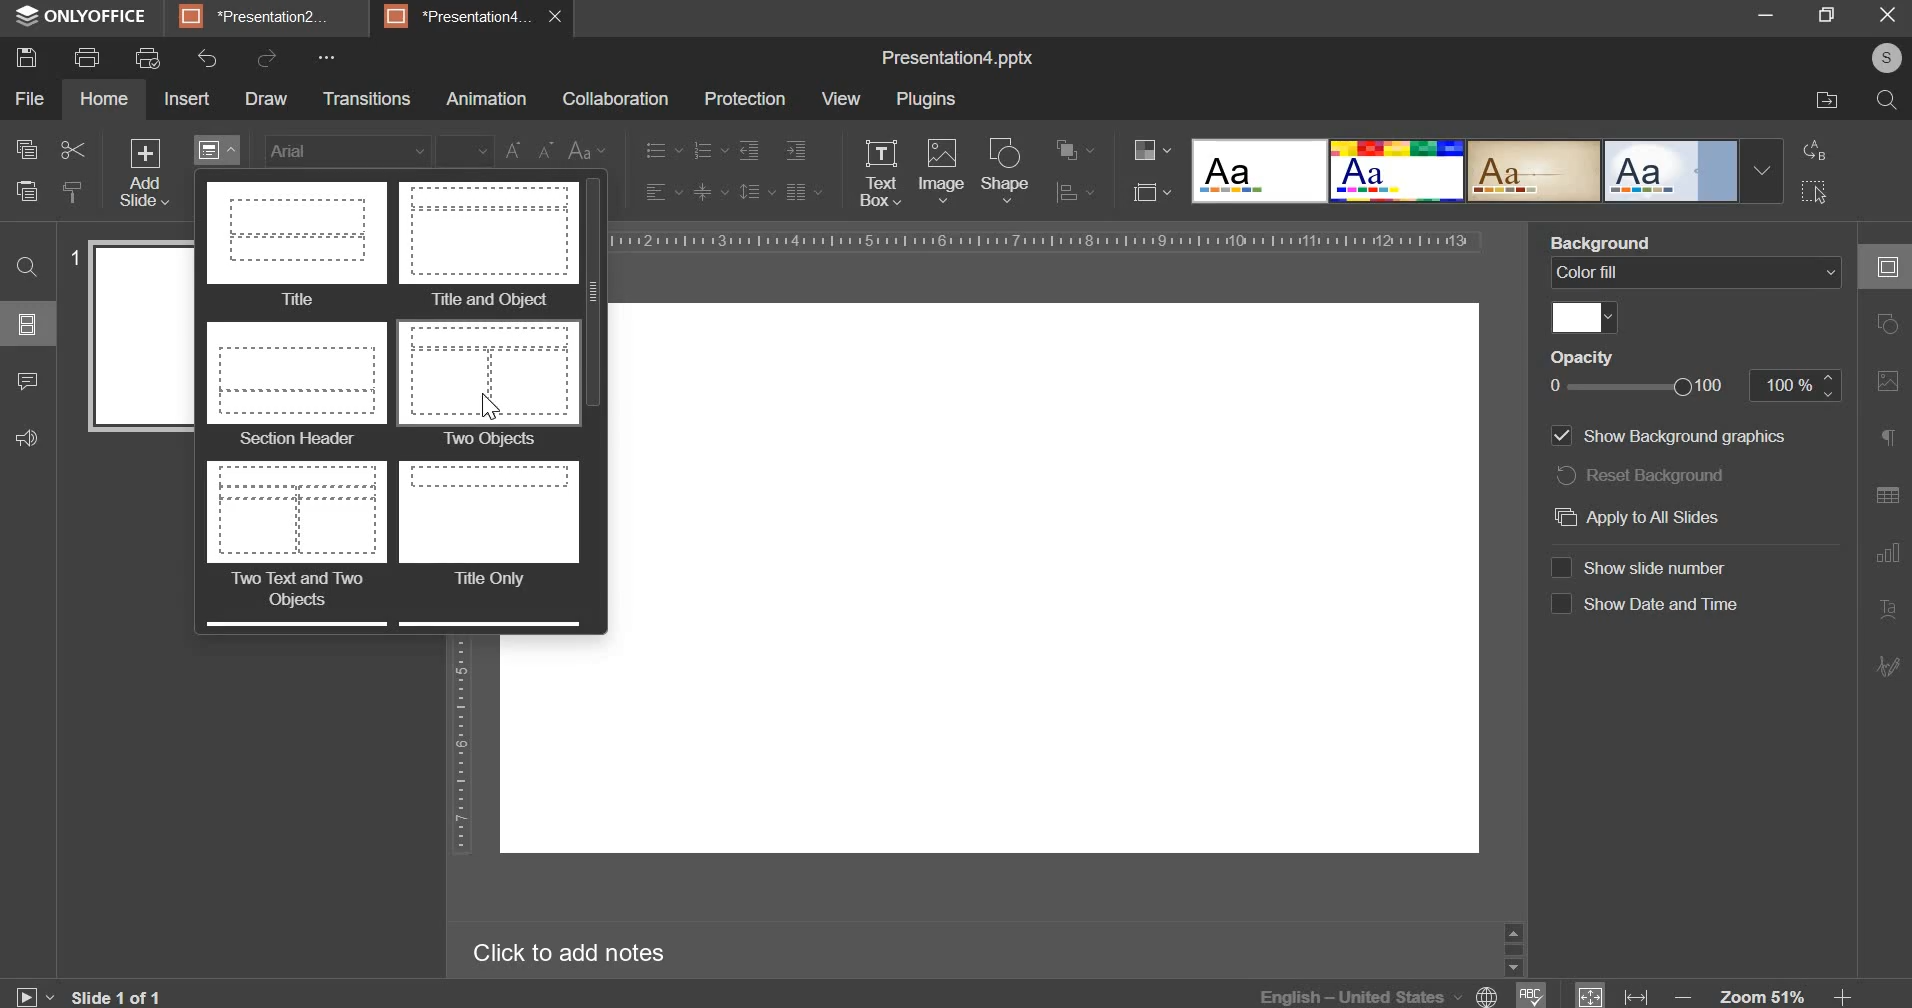 The height and width of the screenshot is (1008, 1912). What do you see at coordinates (1382, 994) in the screenshot?
I see `language` at bounding box center [1382, 994].